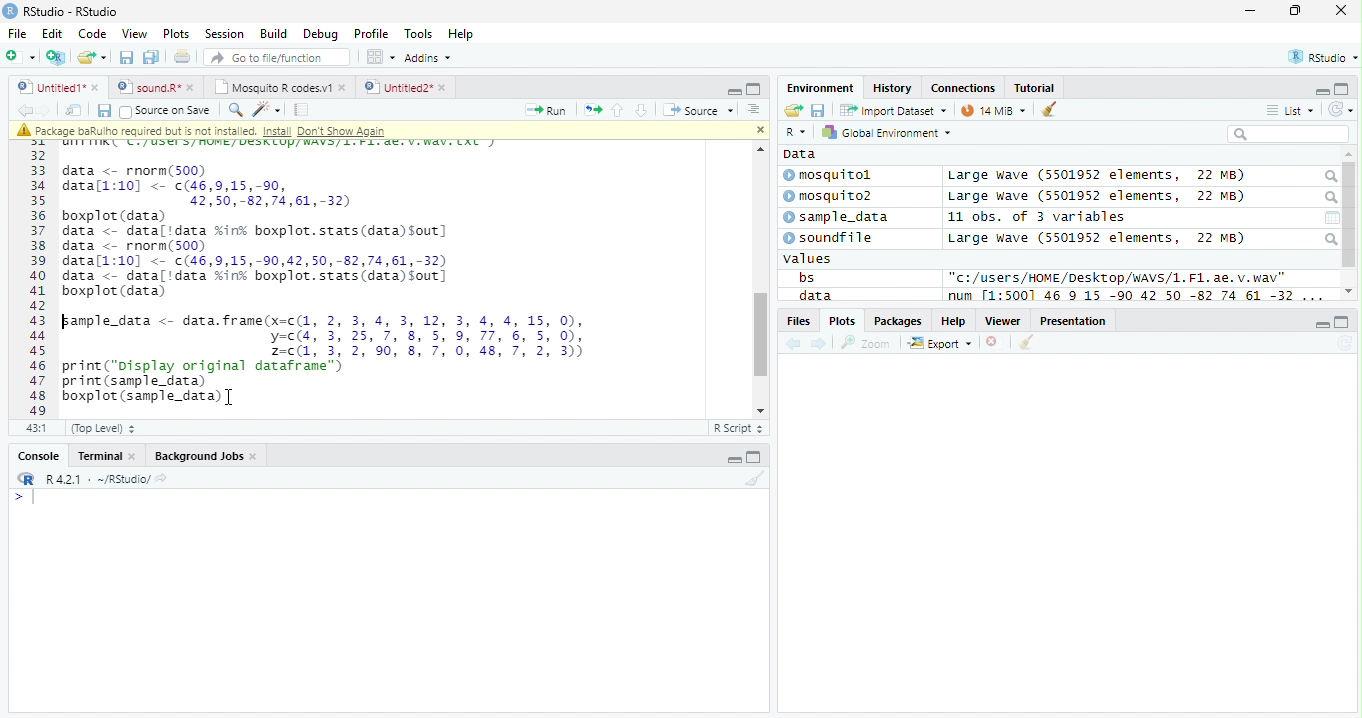 This screenshot has width=1362, height=718. What do you see at coordinates (1096, 176) in the screenshot?
I see `Large wave (5501952 elements, 22 MB)` at bounding box center [1096, 176].